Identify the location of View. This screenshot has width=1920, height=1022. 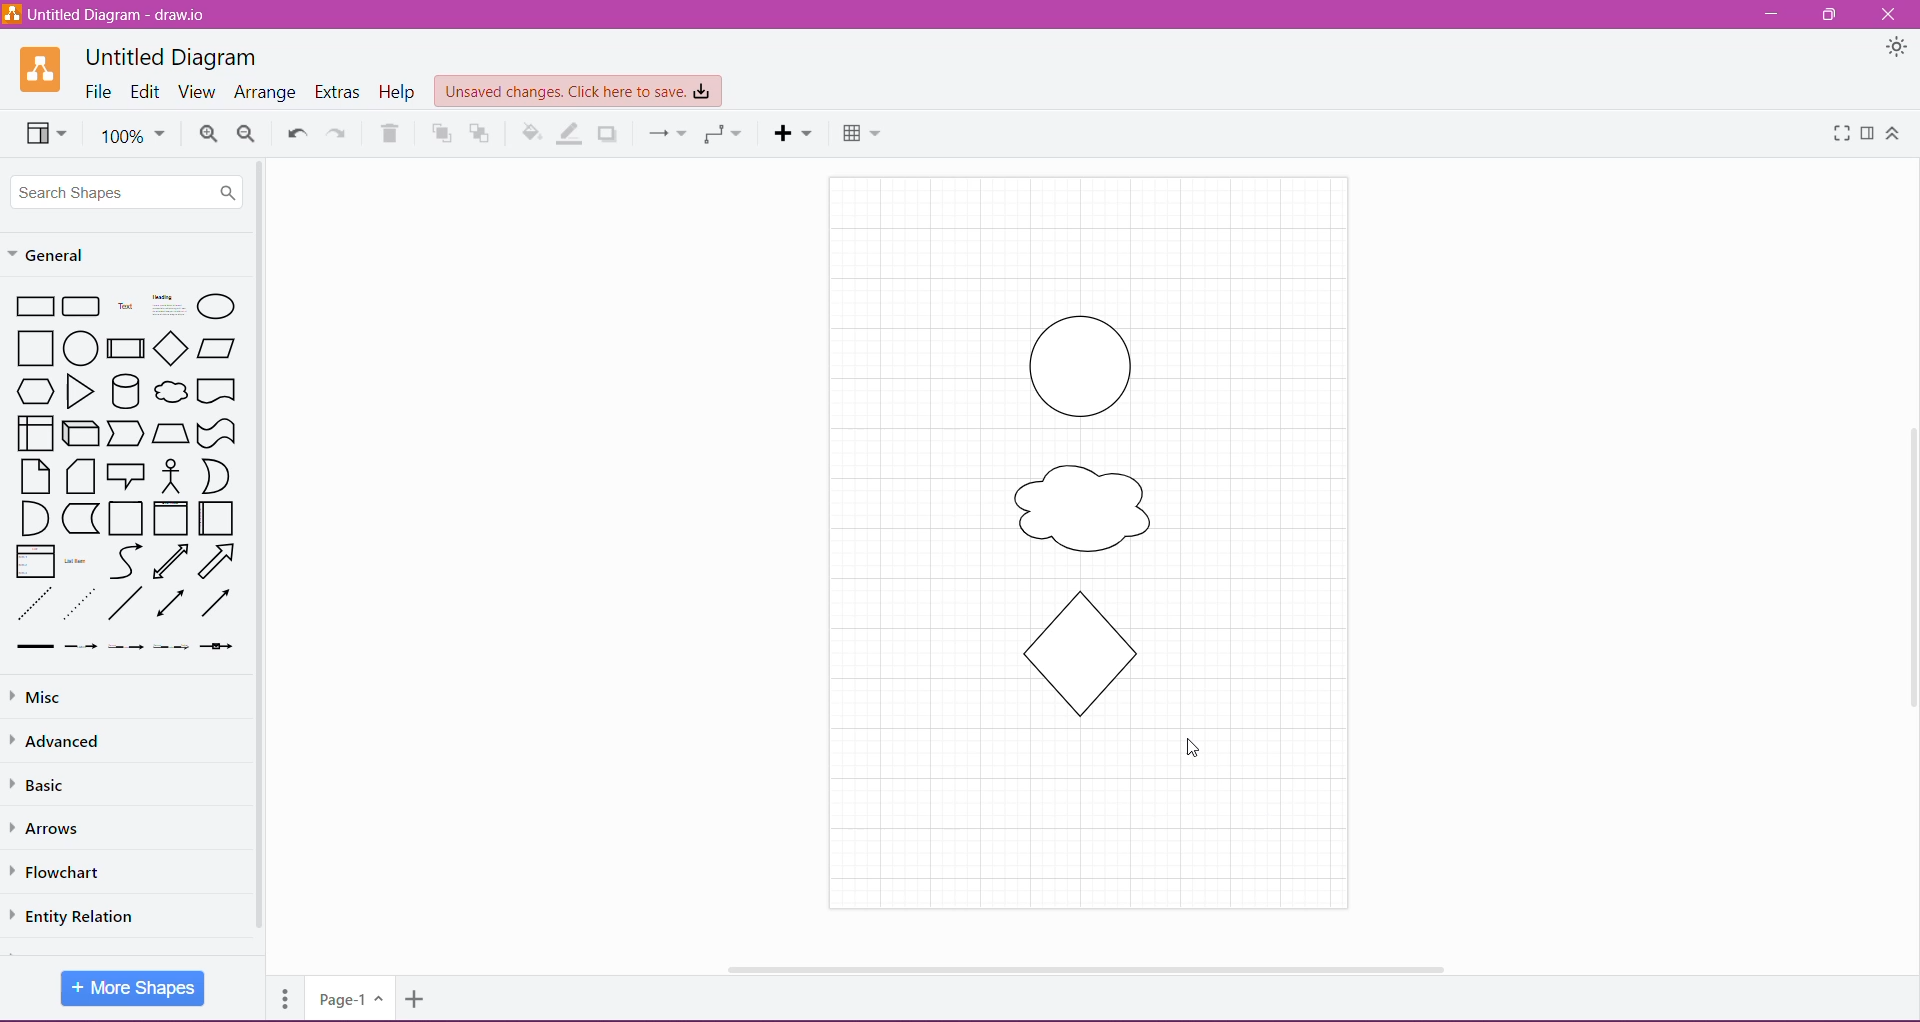
(196, 92).